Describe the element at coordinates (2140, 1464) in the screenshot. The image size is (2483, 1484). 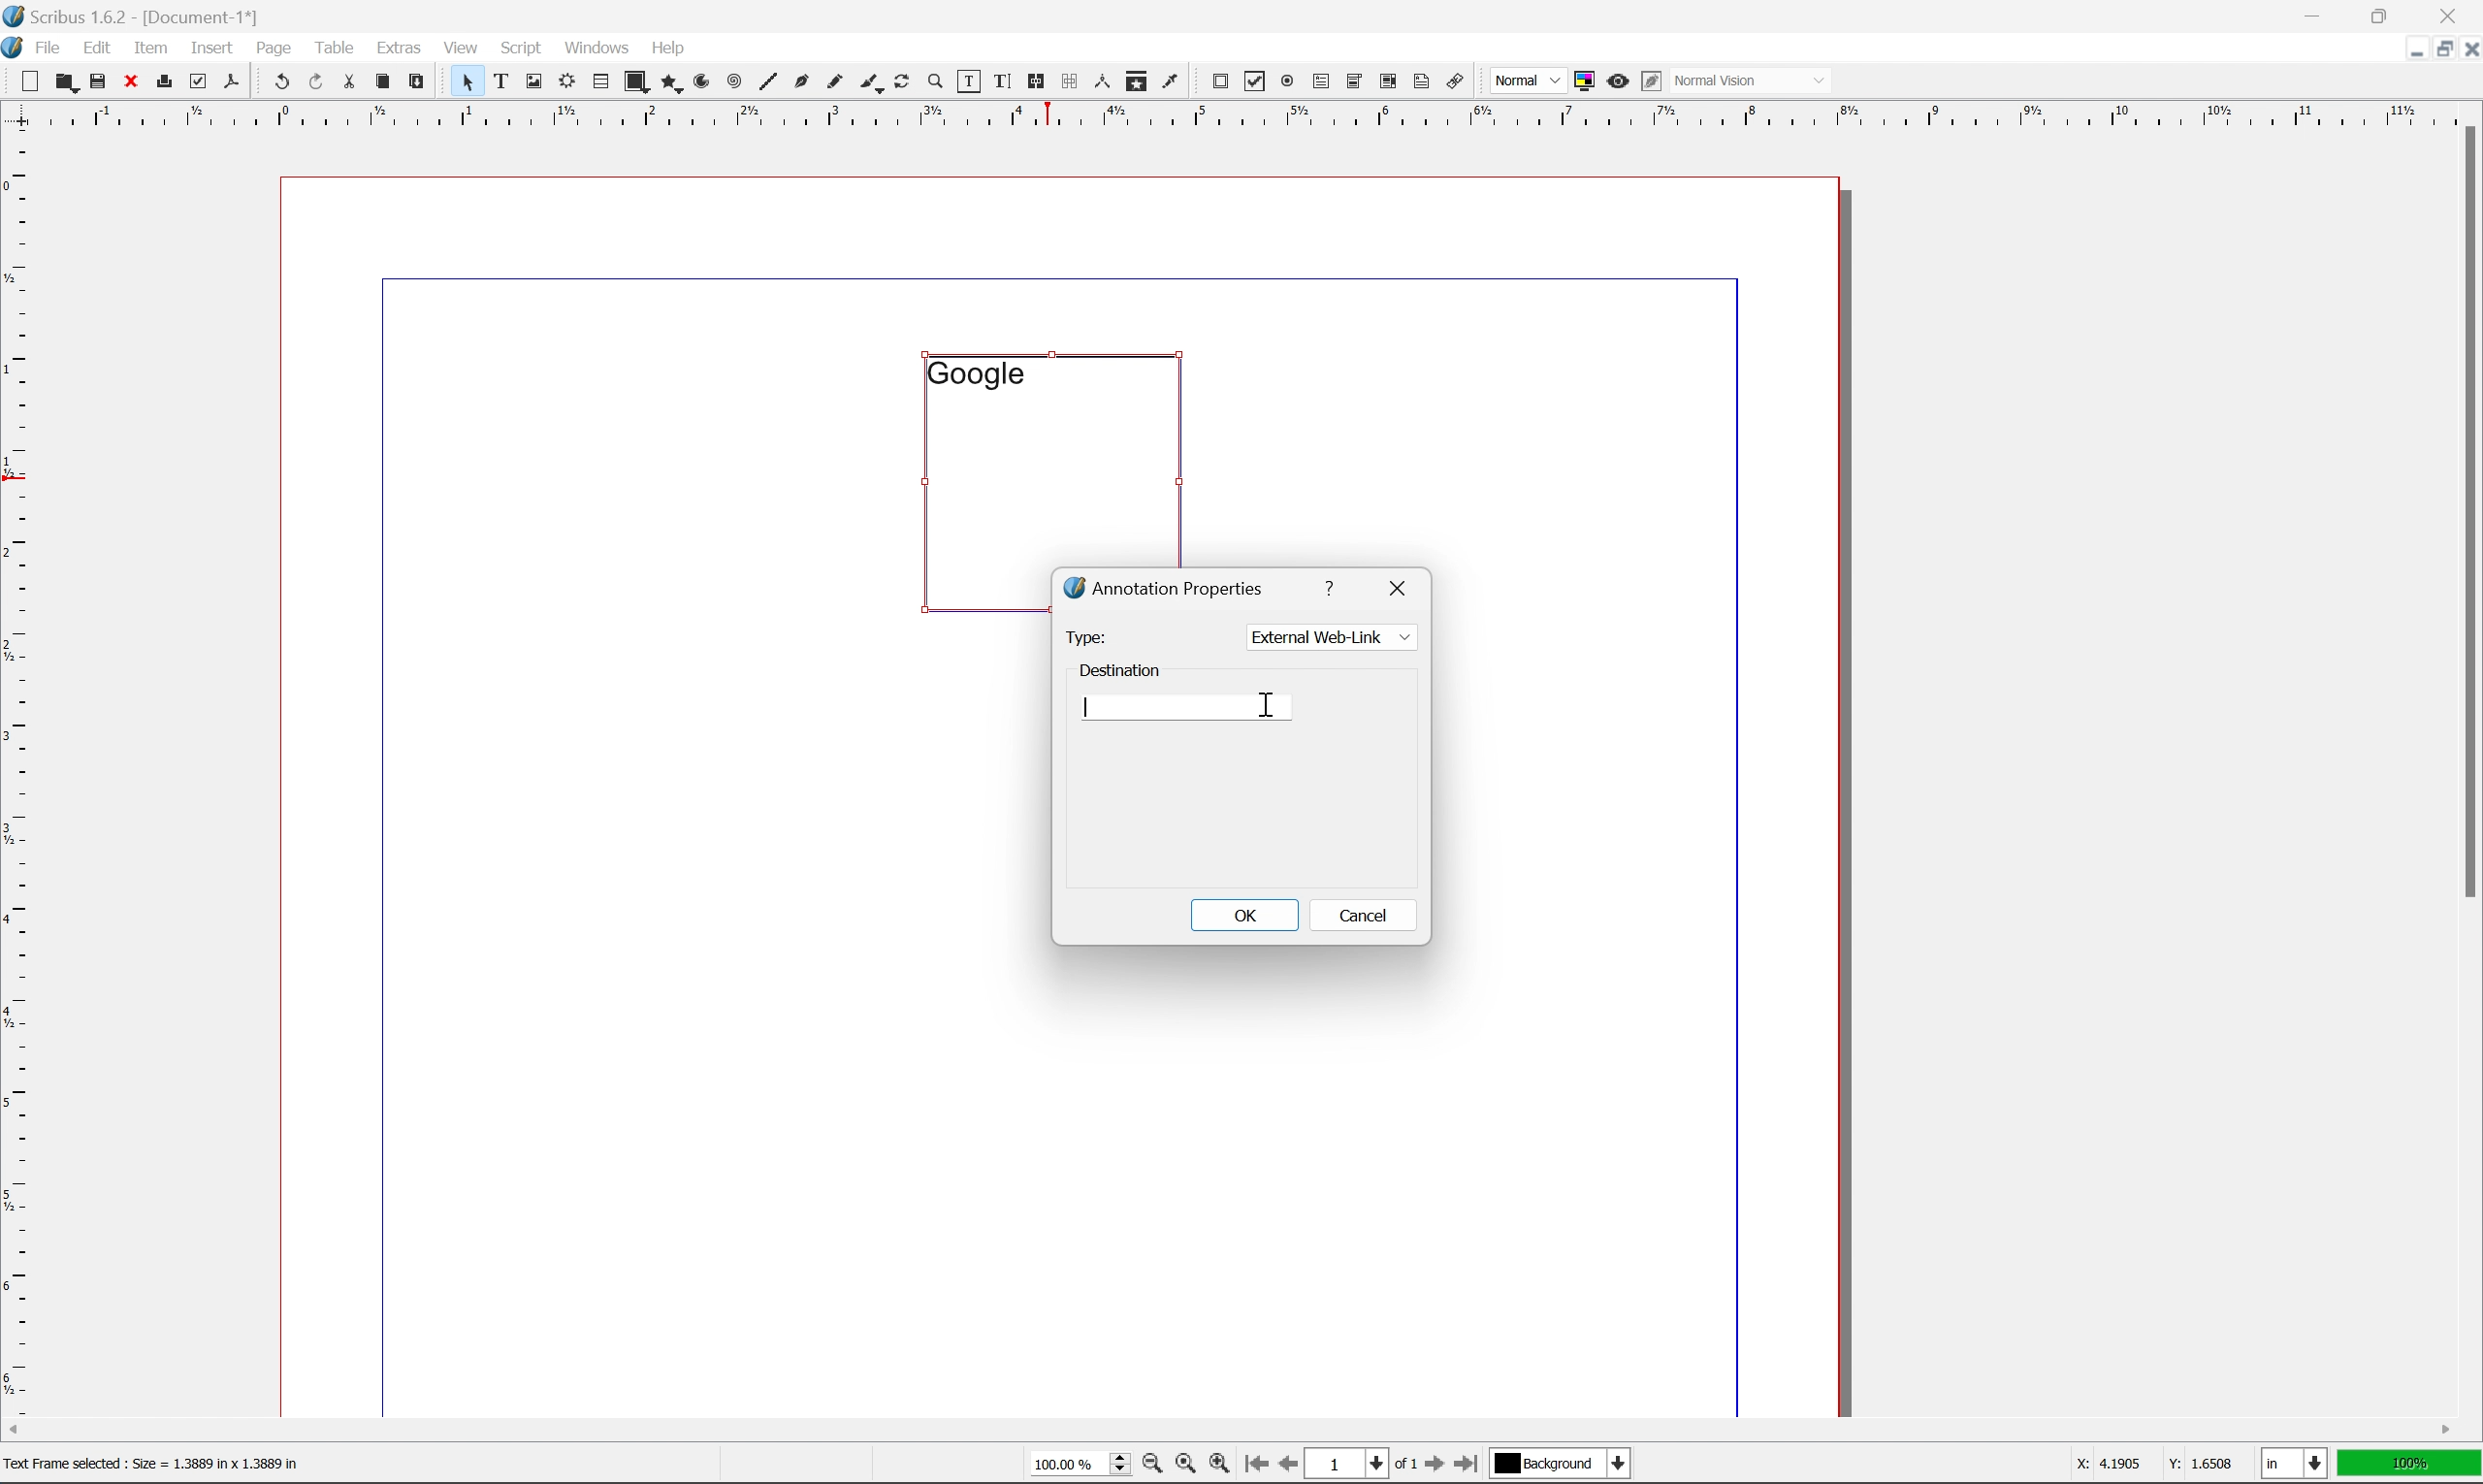
I see `coordinates` at that location.